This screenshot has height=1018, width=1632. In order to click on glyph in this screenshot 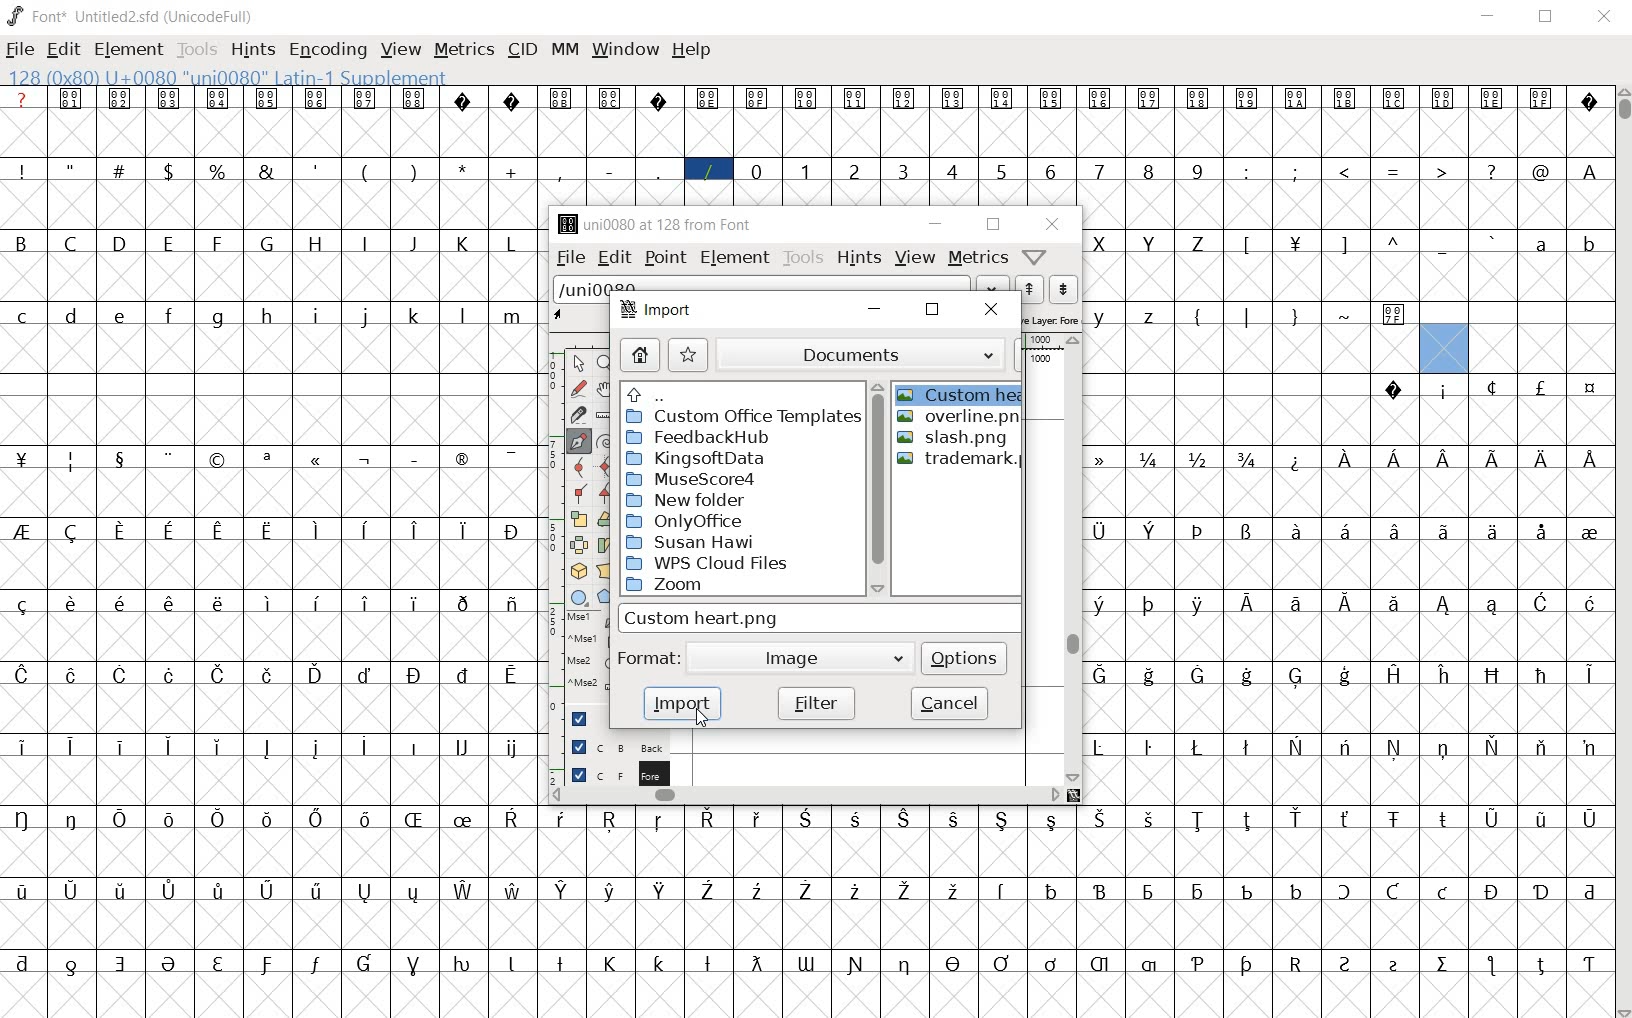, I will do `click(415, 530)`.